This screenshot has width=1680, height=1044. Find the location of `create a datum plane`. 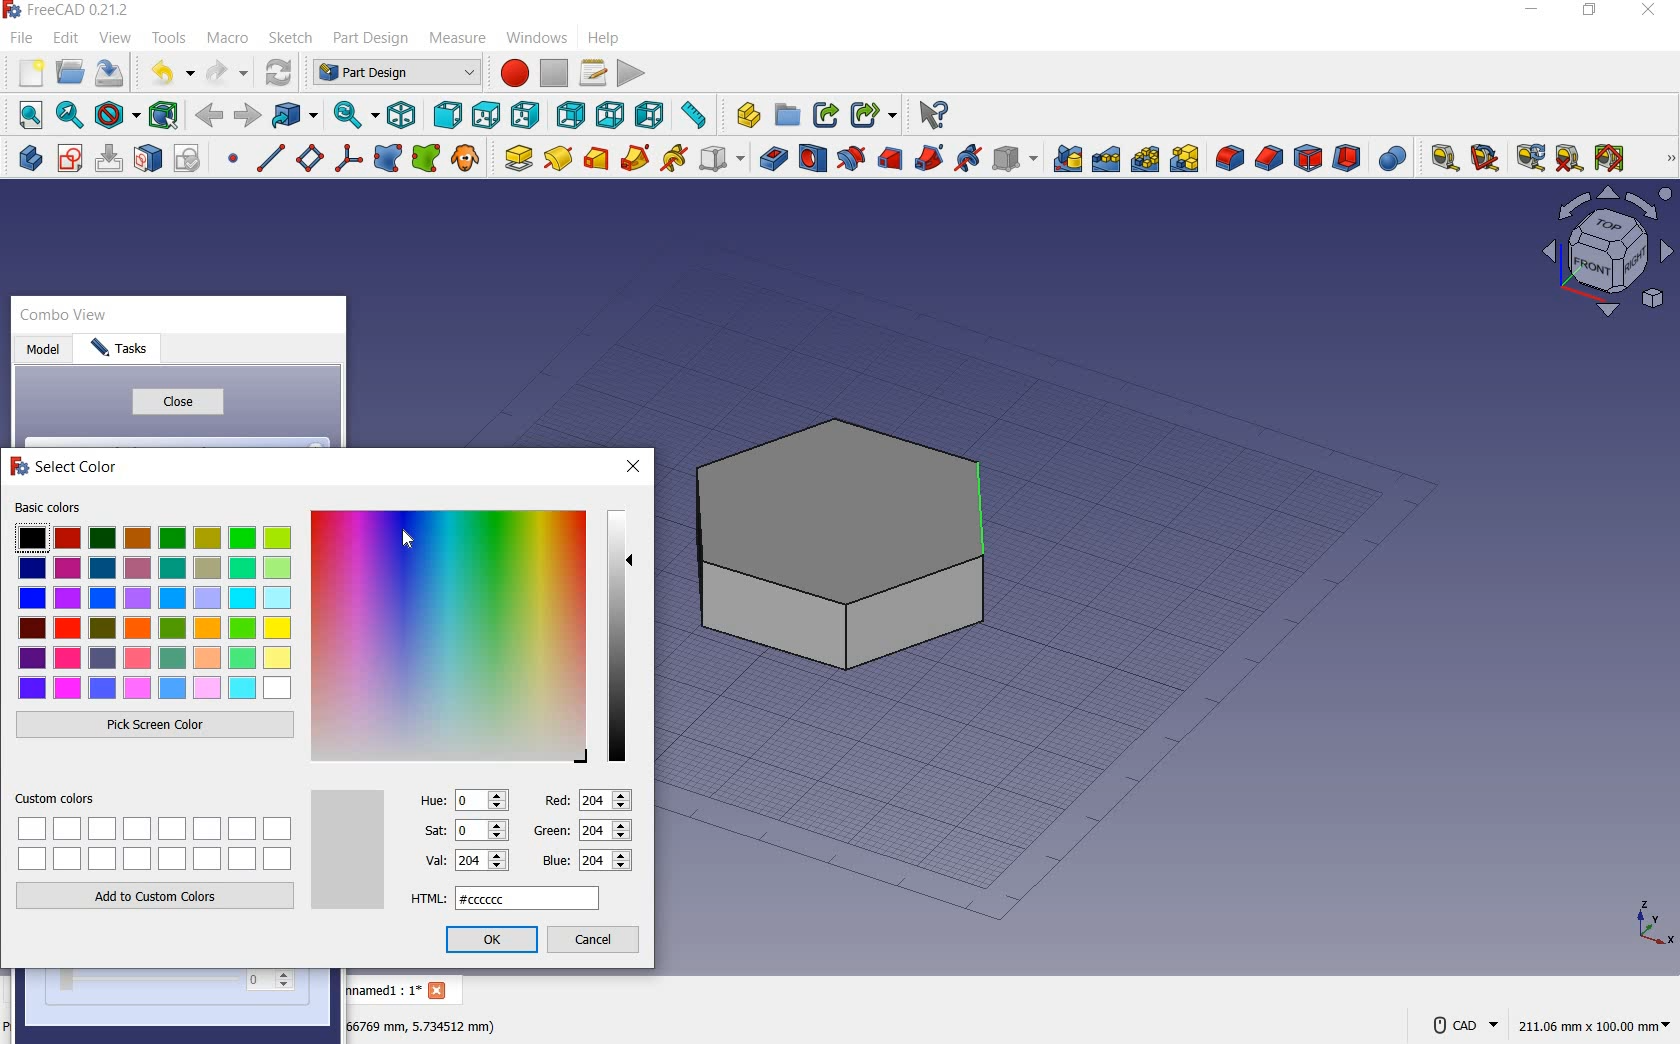

create a datum plane is located at coordinates (308, 159).